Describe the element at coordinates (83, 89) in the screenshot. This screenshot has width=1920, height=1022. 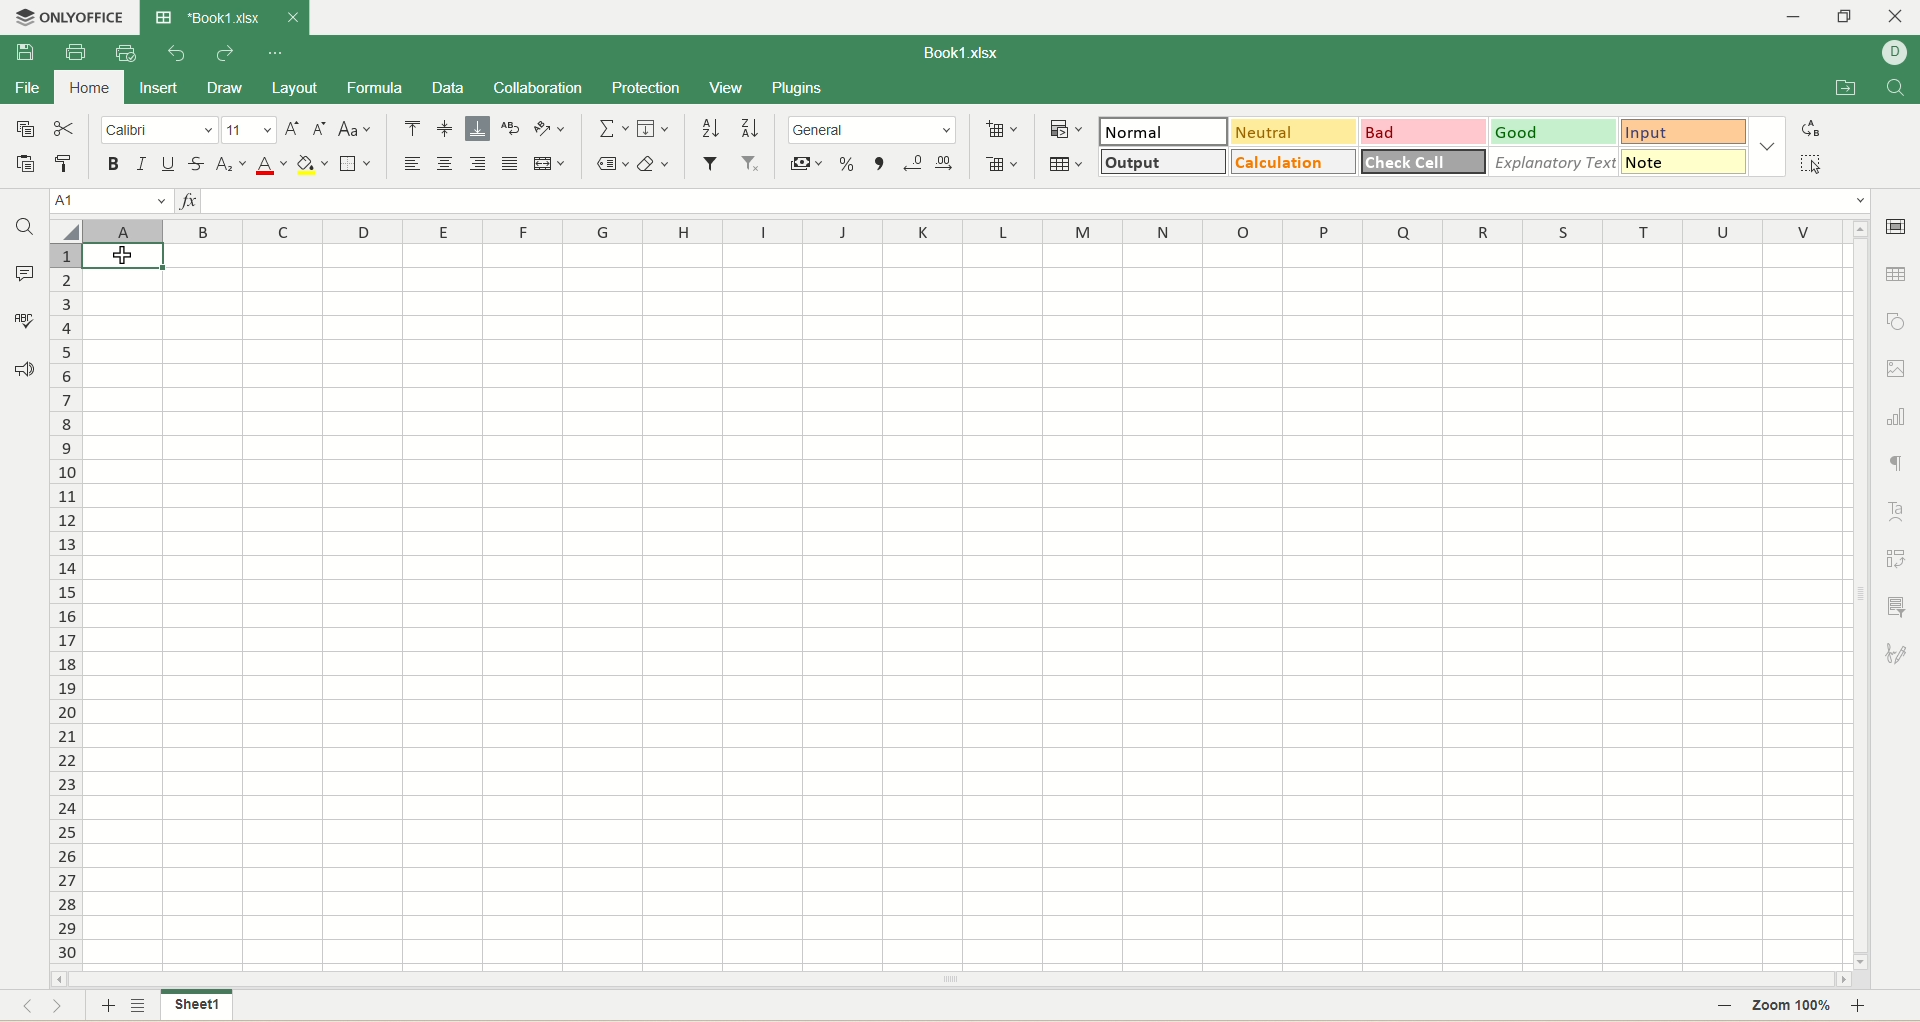
I see `home` at that location.